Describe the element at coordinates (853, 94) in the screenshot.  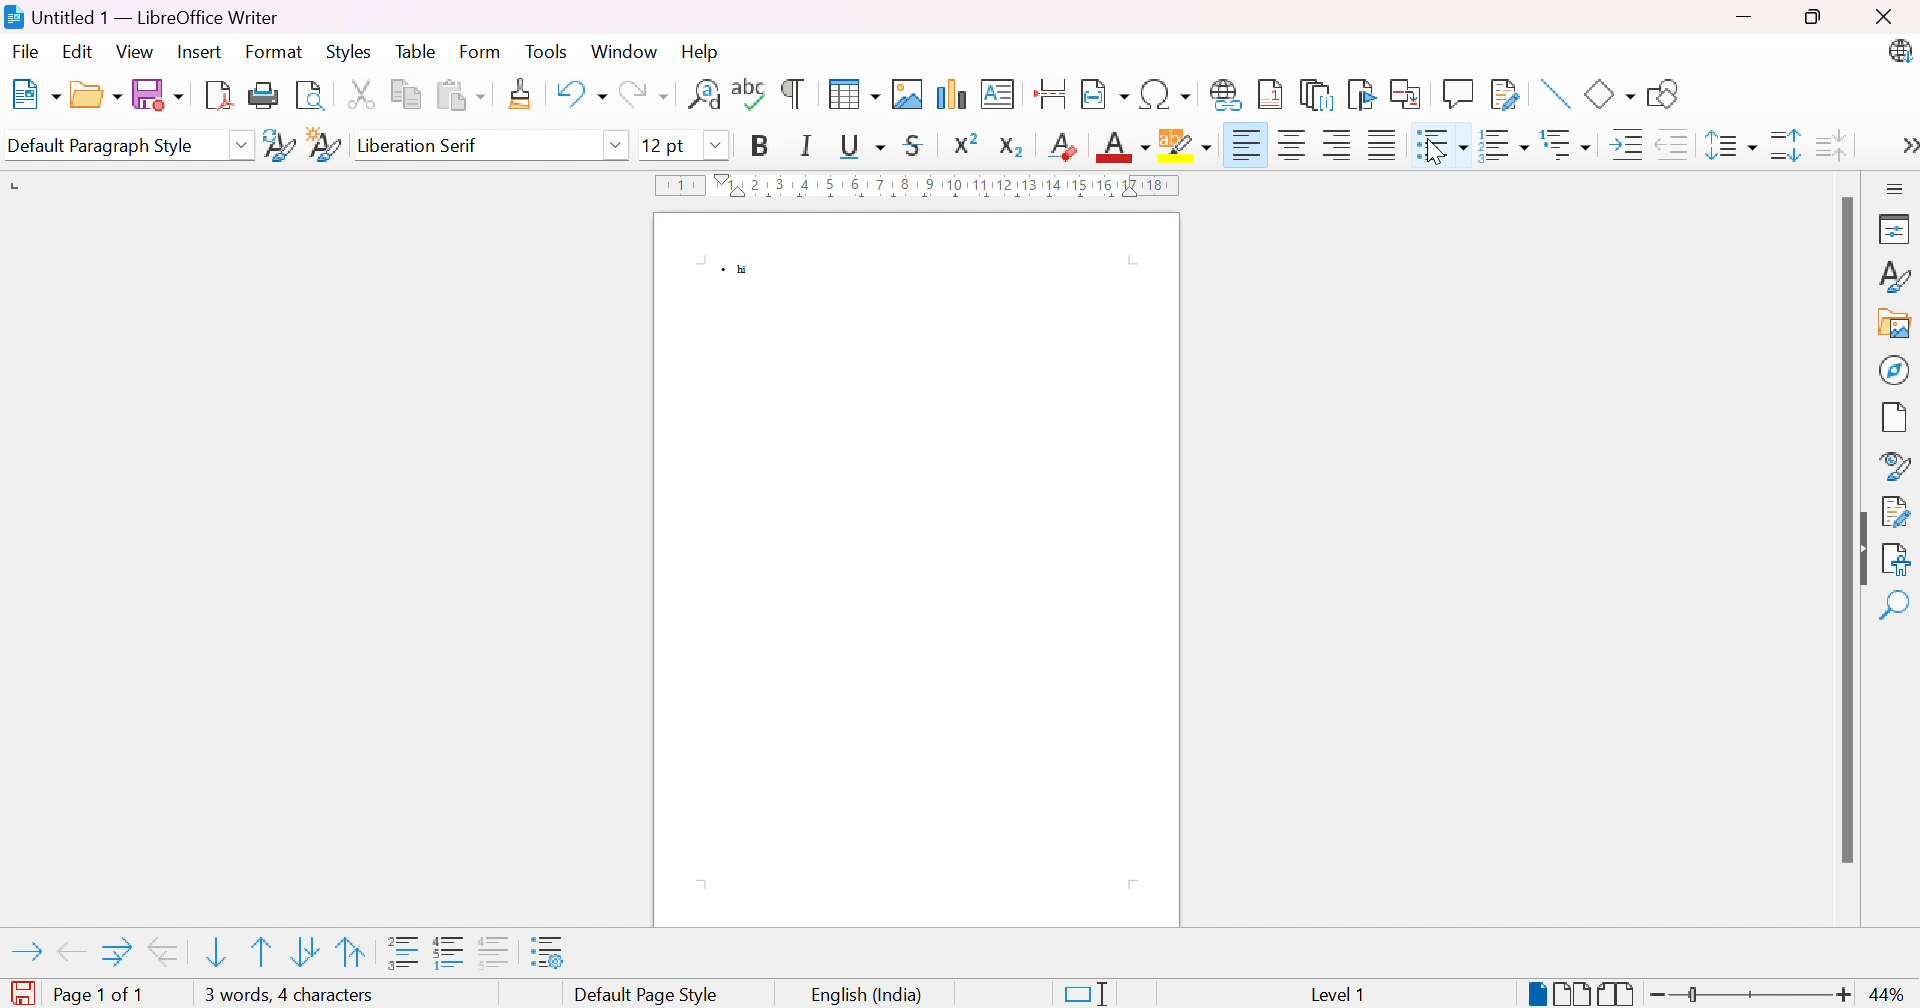
I see `Insert table` at that location.